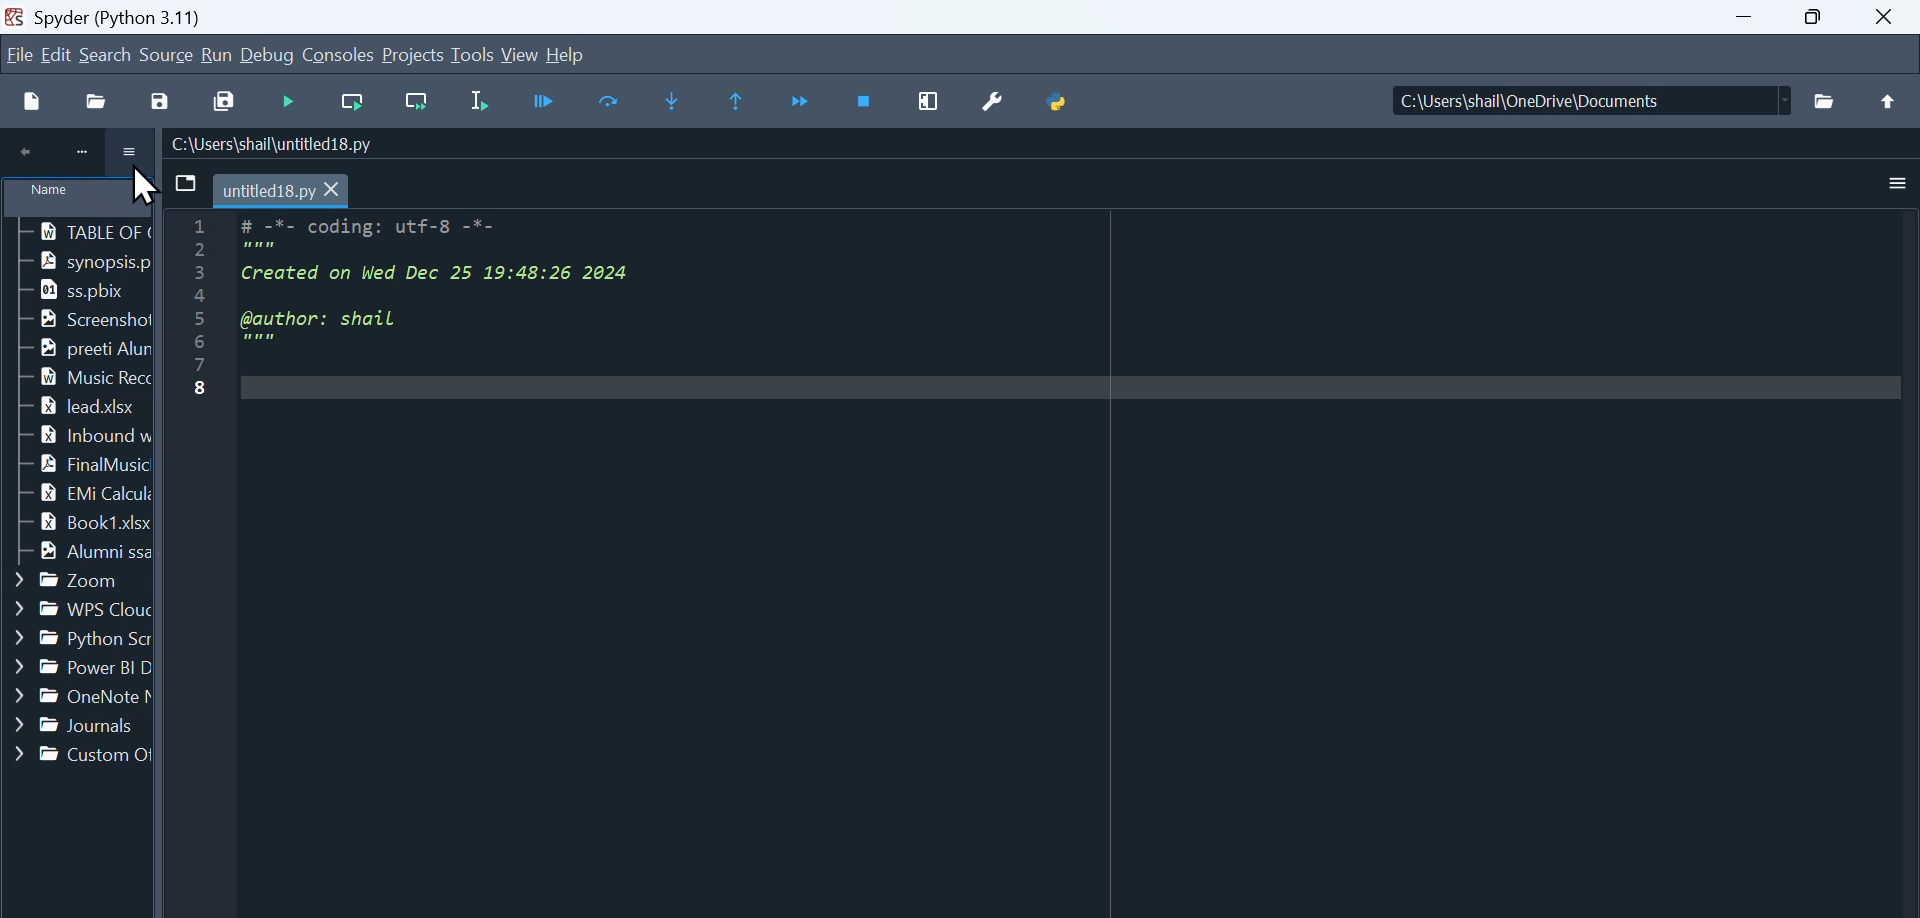 The height and width of the screenshot is (918, 1920). What do you see at coordinates (83, 232) in the screenshot?
I see `TABLE OF..` at bounding box center [83, 232].